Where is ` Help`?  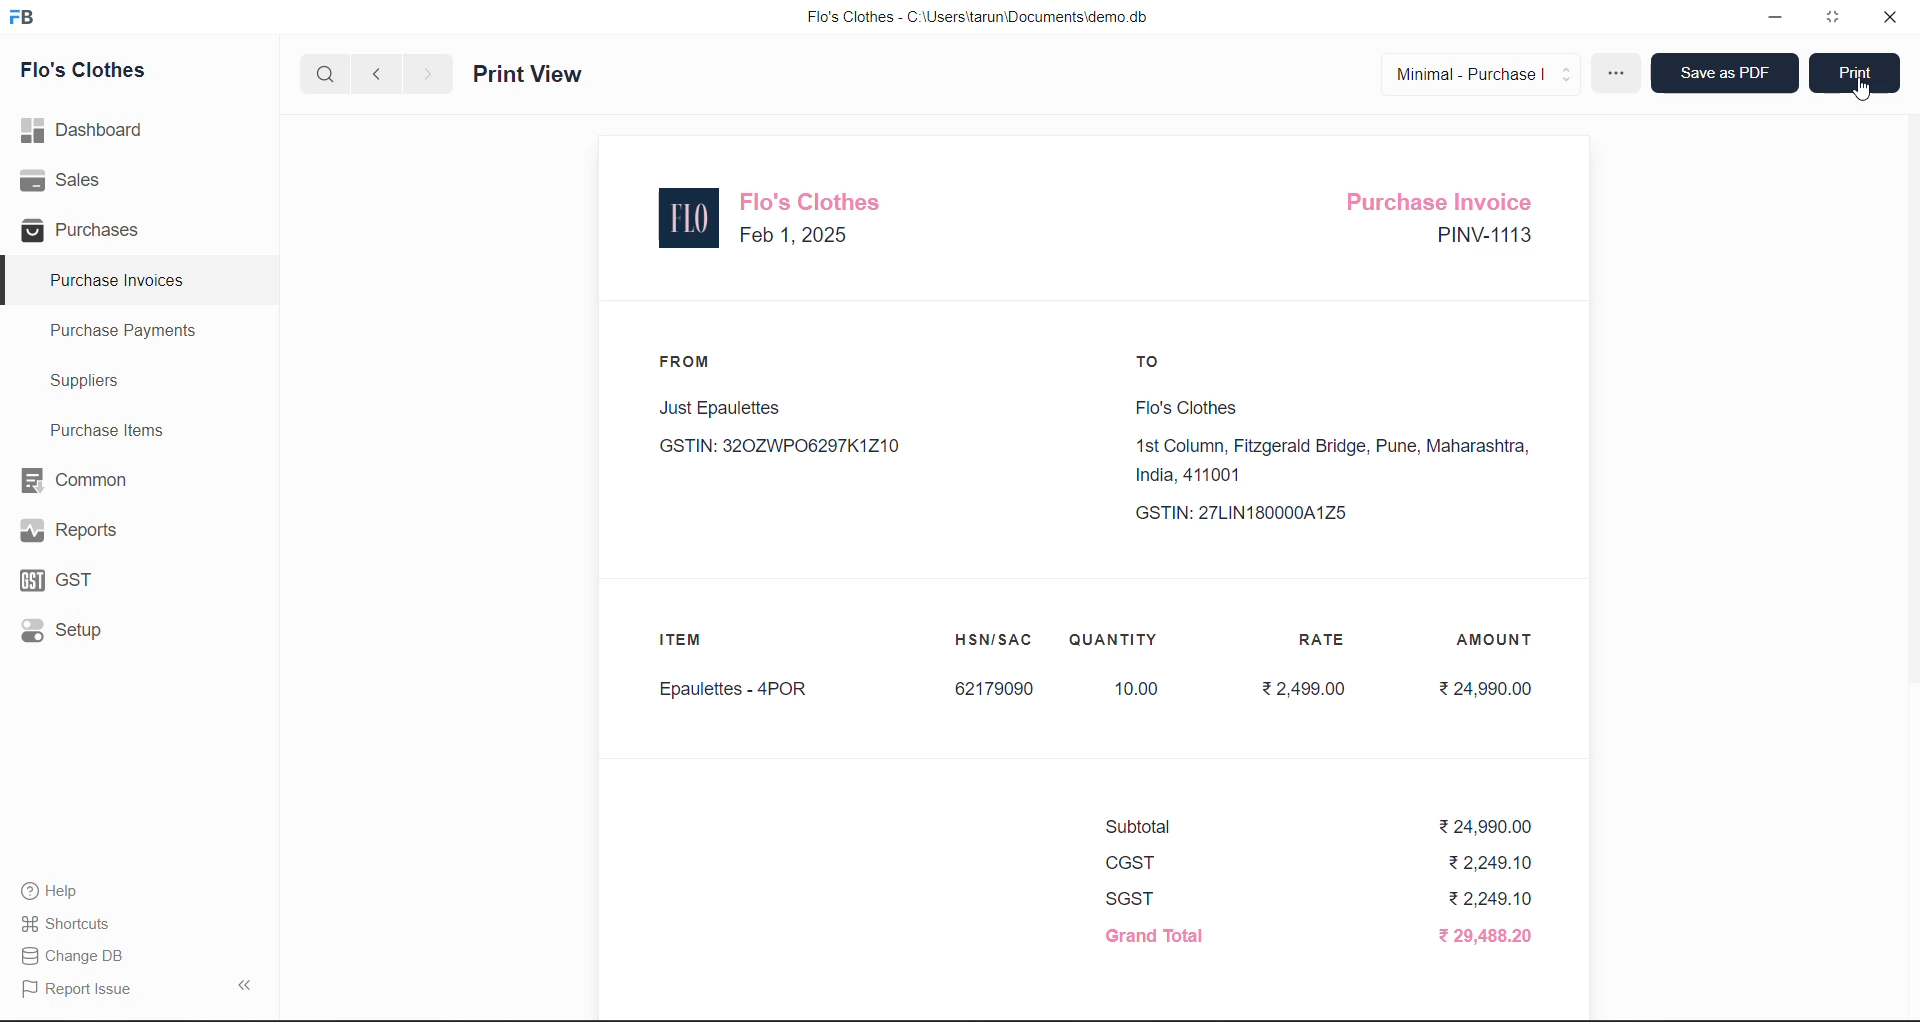
 Help is located at coordinates (67, 888).